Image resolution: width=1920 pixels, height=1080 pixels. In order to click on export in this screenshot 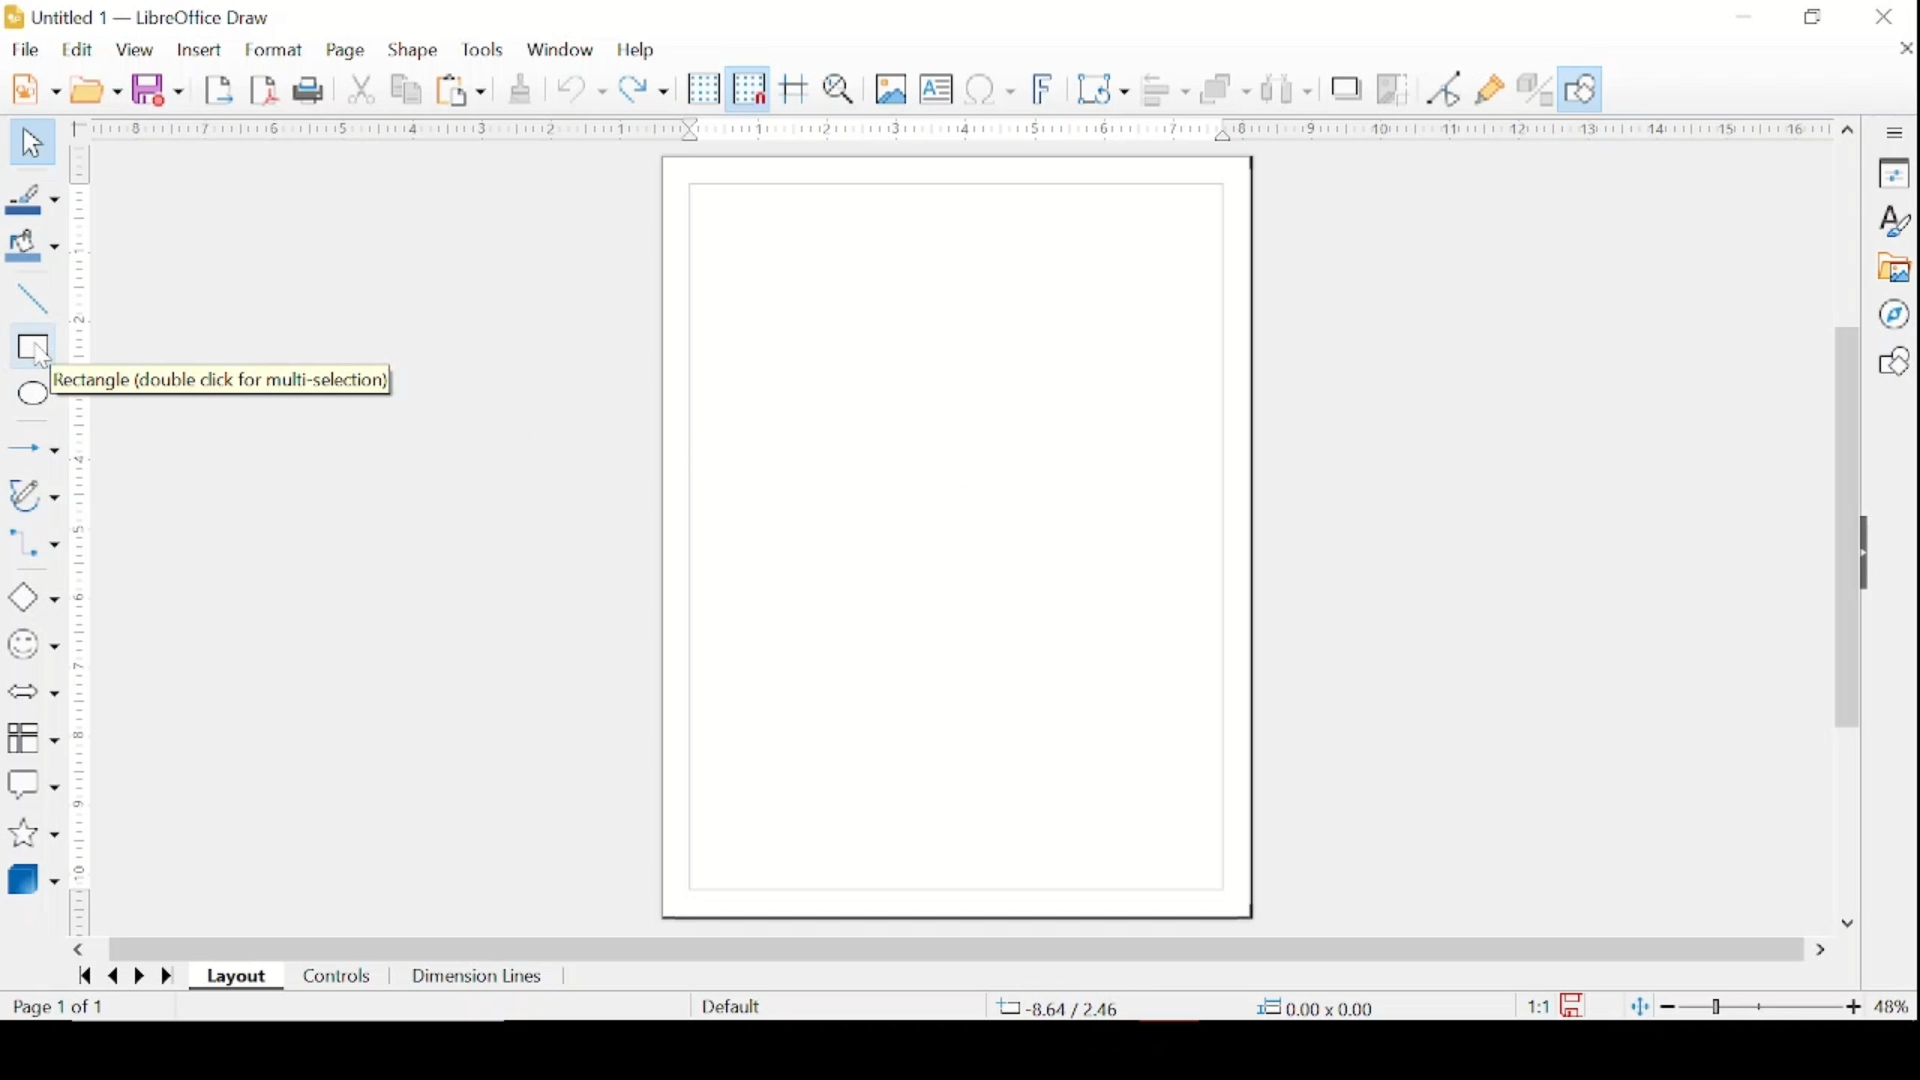, I will do `click(221, 88)`.